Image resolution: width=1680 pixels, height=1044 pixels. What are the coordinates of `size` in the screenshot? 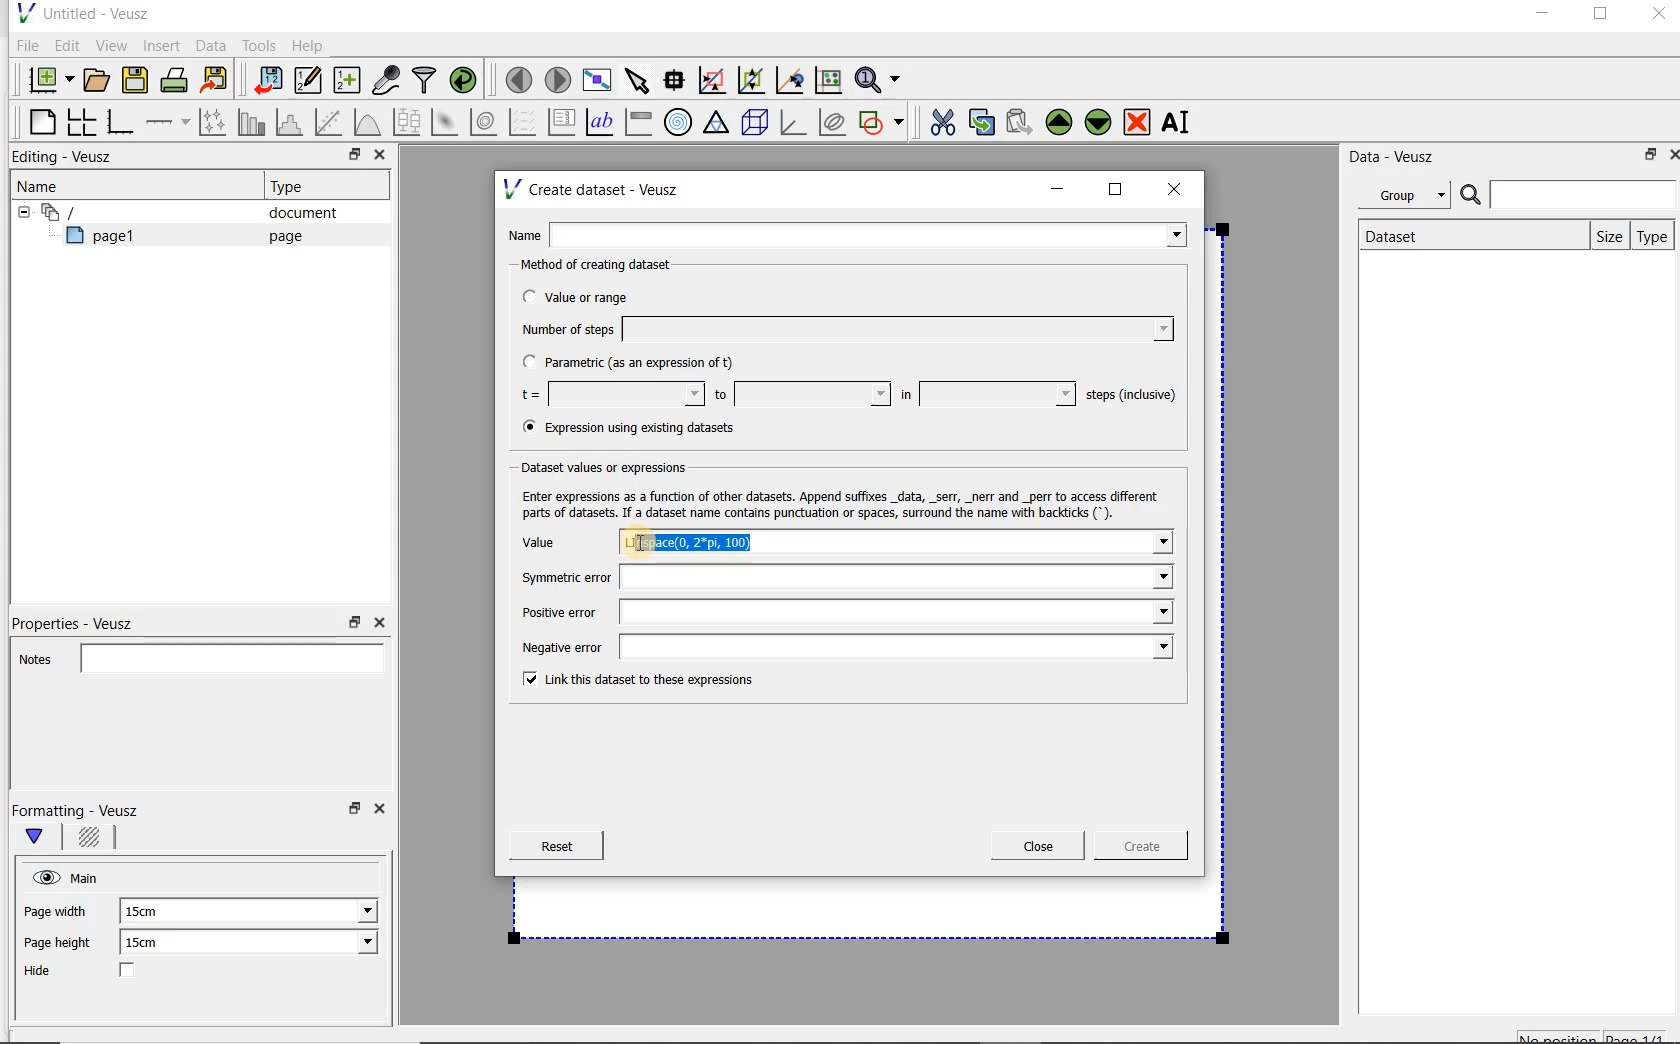 It's located at (1605, 234).